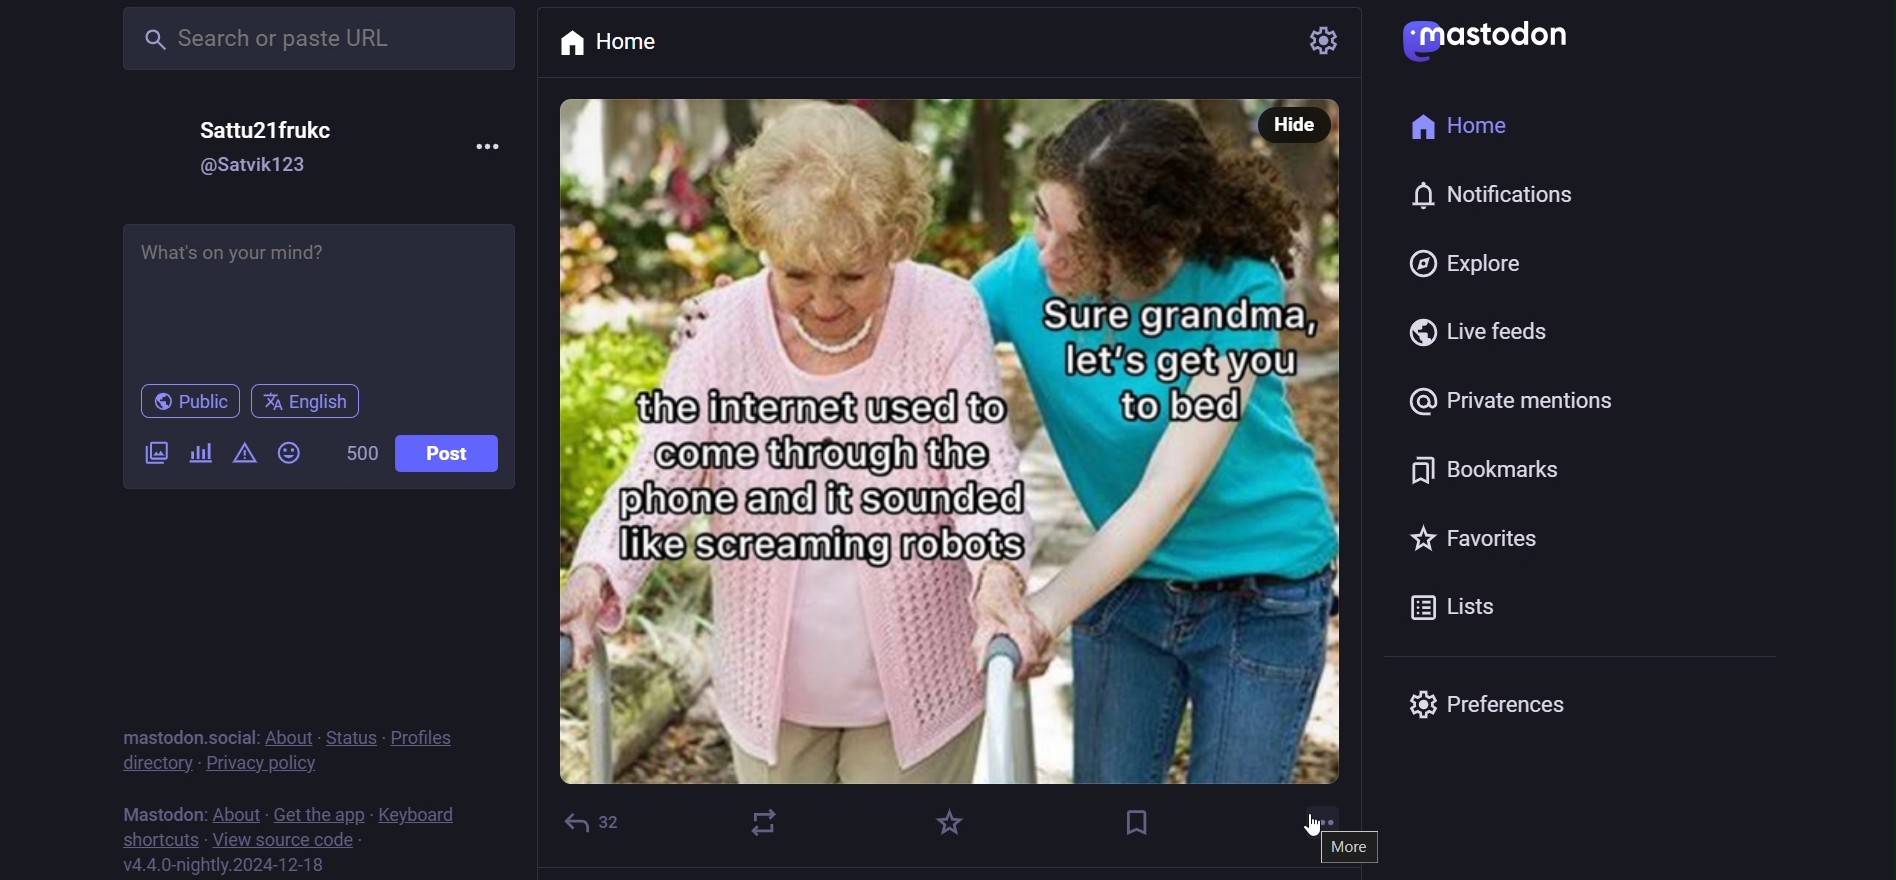 The image size is (1896, 880). What do you see at coordinates (256, 166) in the screenshot?
I see `@satvik123` at bounding box center [256, 166].